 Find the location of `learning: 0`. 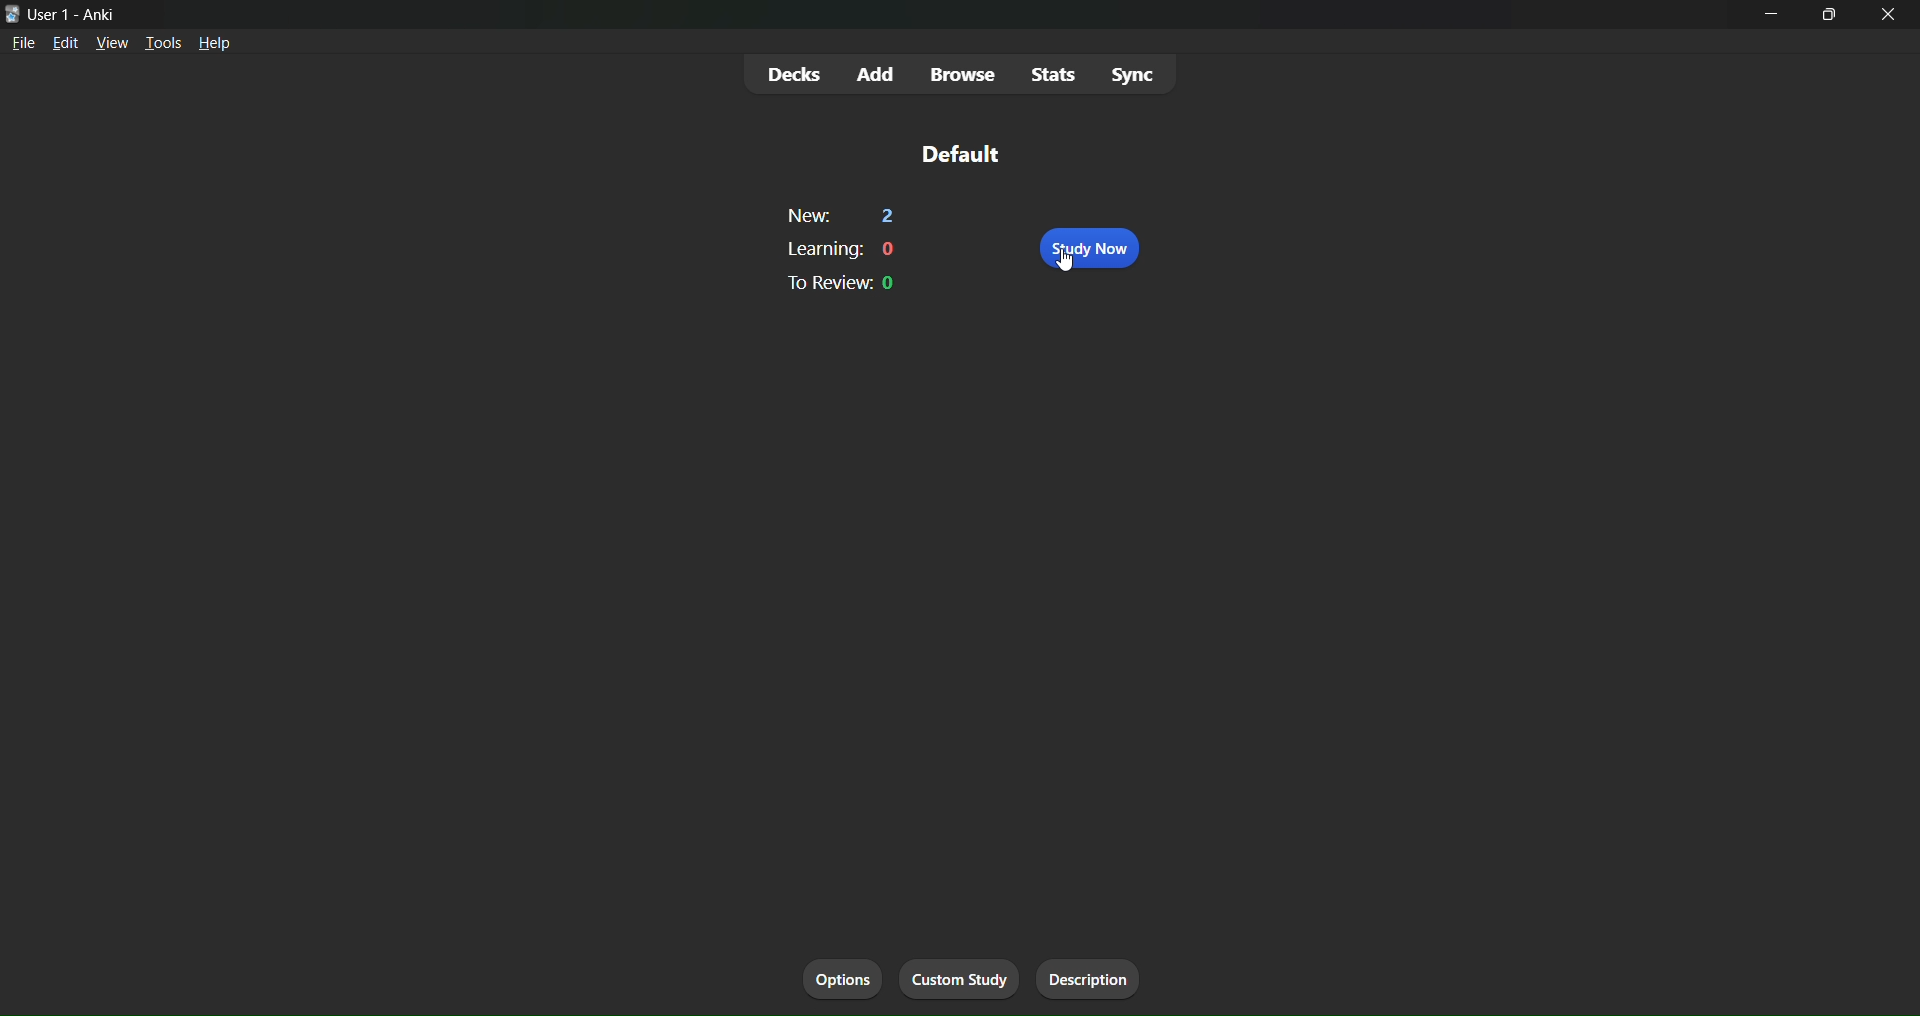

learning: 0 is located at coordinates (830, 250).